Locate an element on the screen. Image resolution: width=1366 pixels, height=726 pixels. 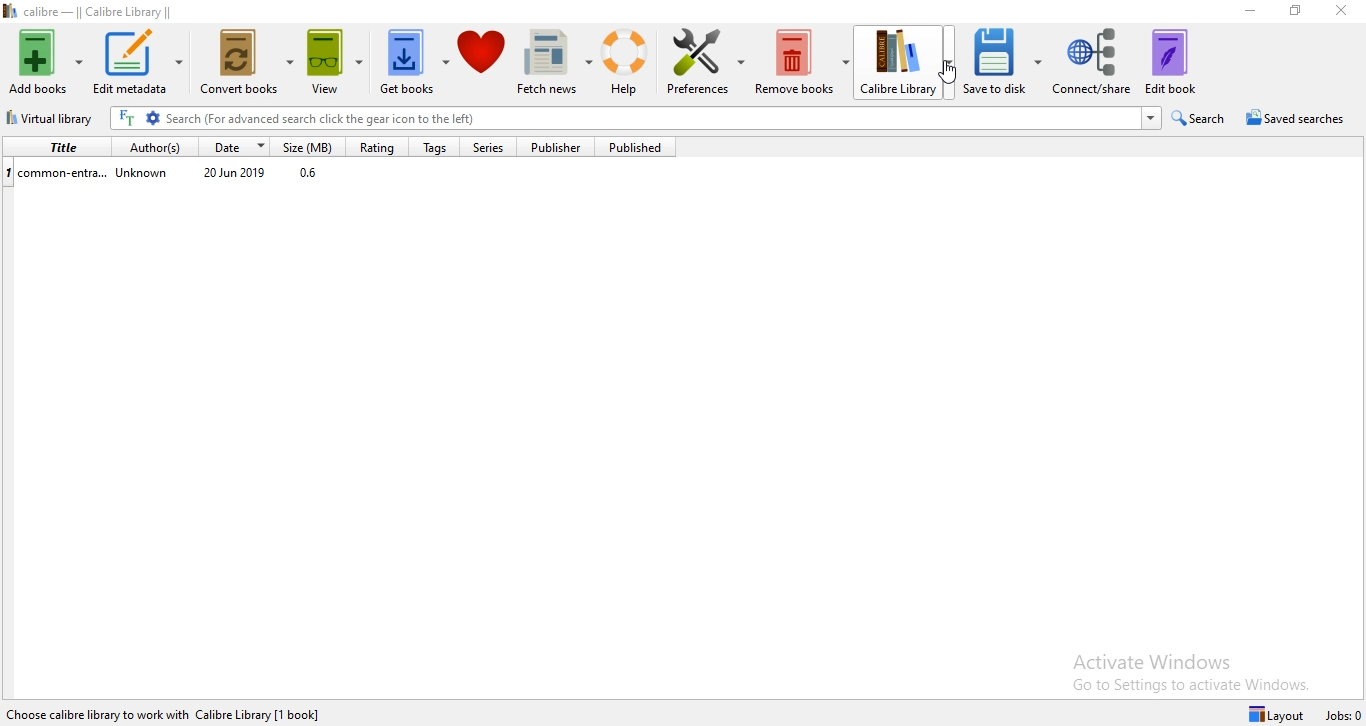
Published is located at coordinates (641, 147).